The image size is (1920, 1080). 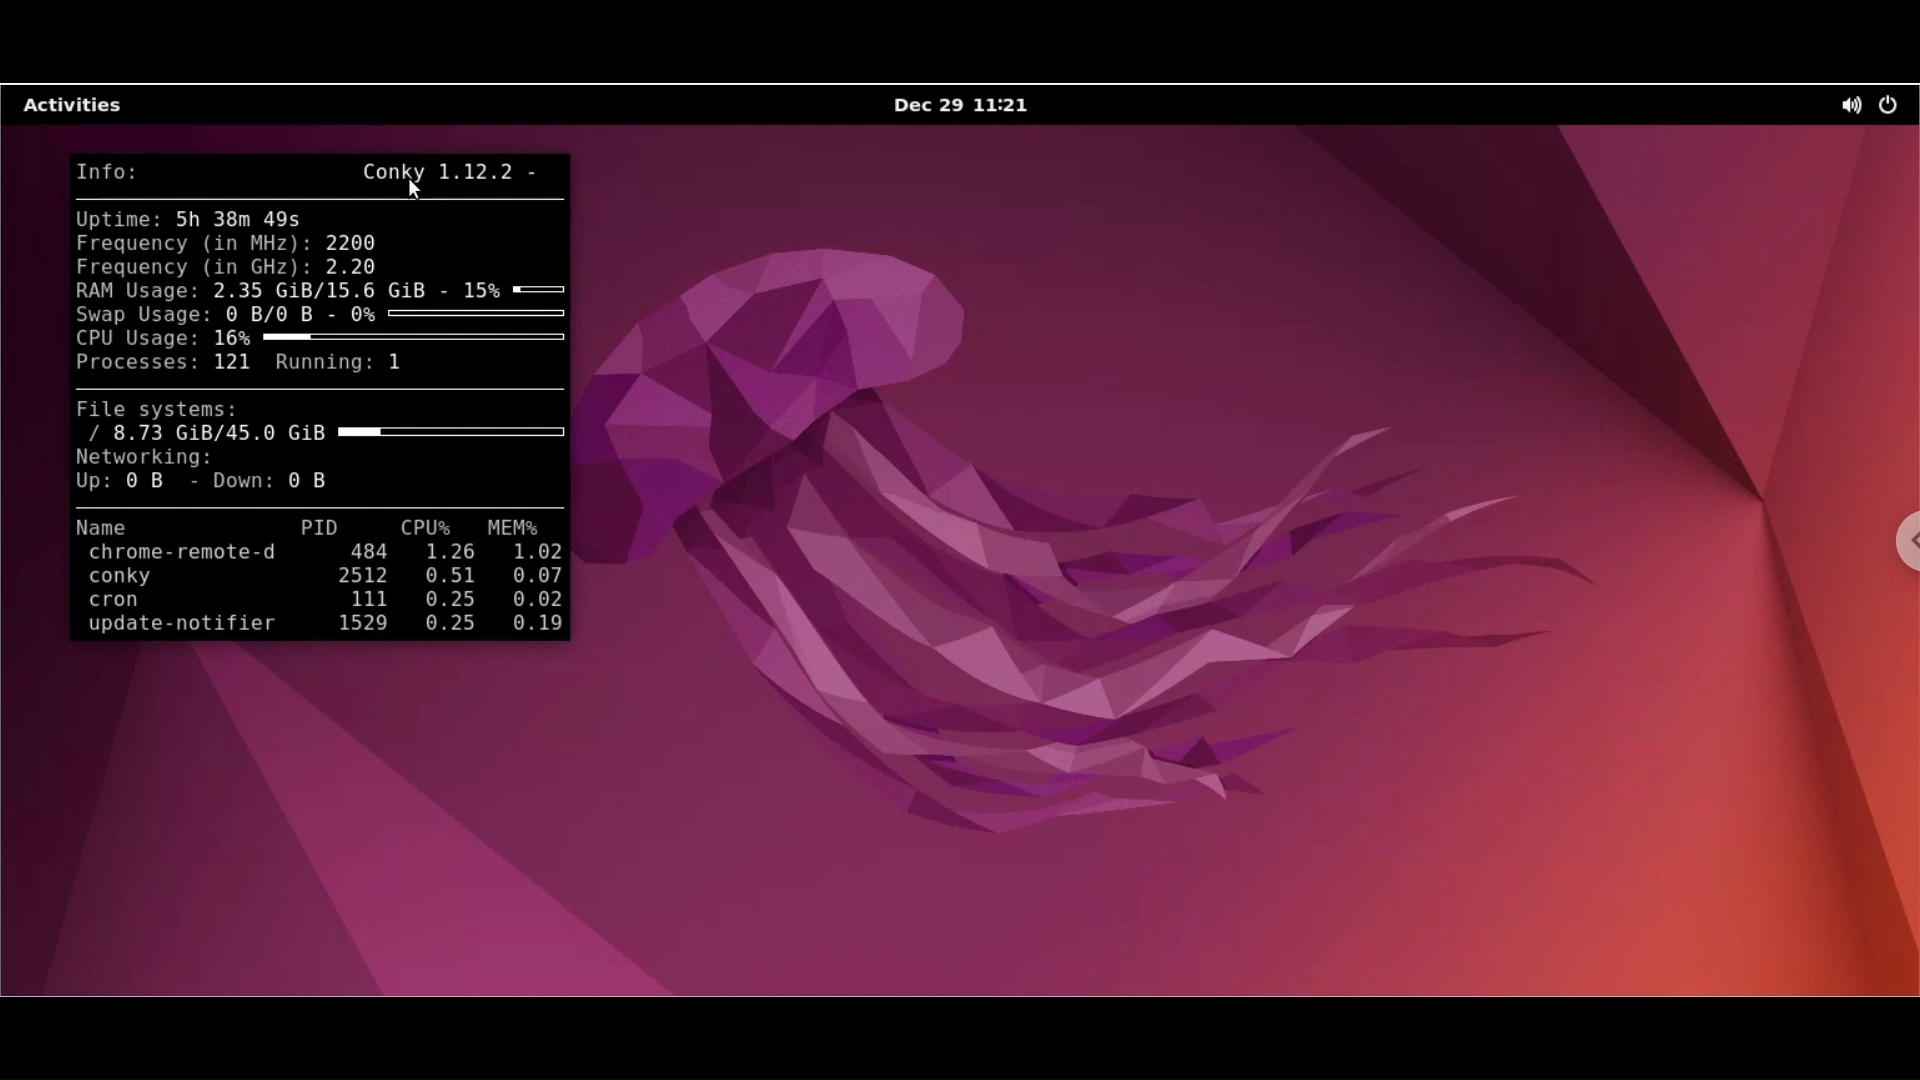 What do you see at coordinates (398, 366) in the screenshot?
I see `1` at bounding box center [398, 366].